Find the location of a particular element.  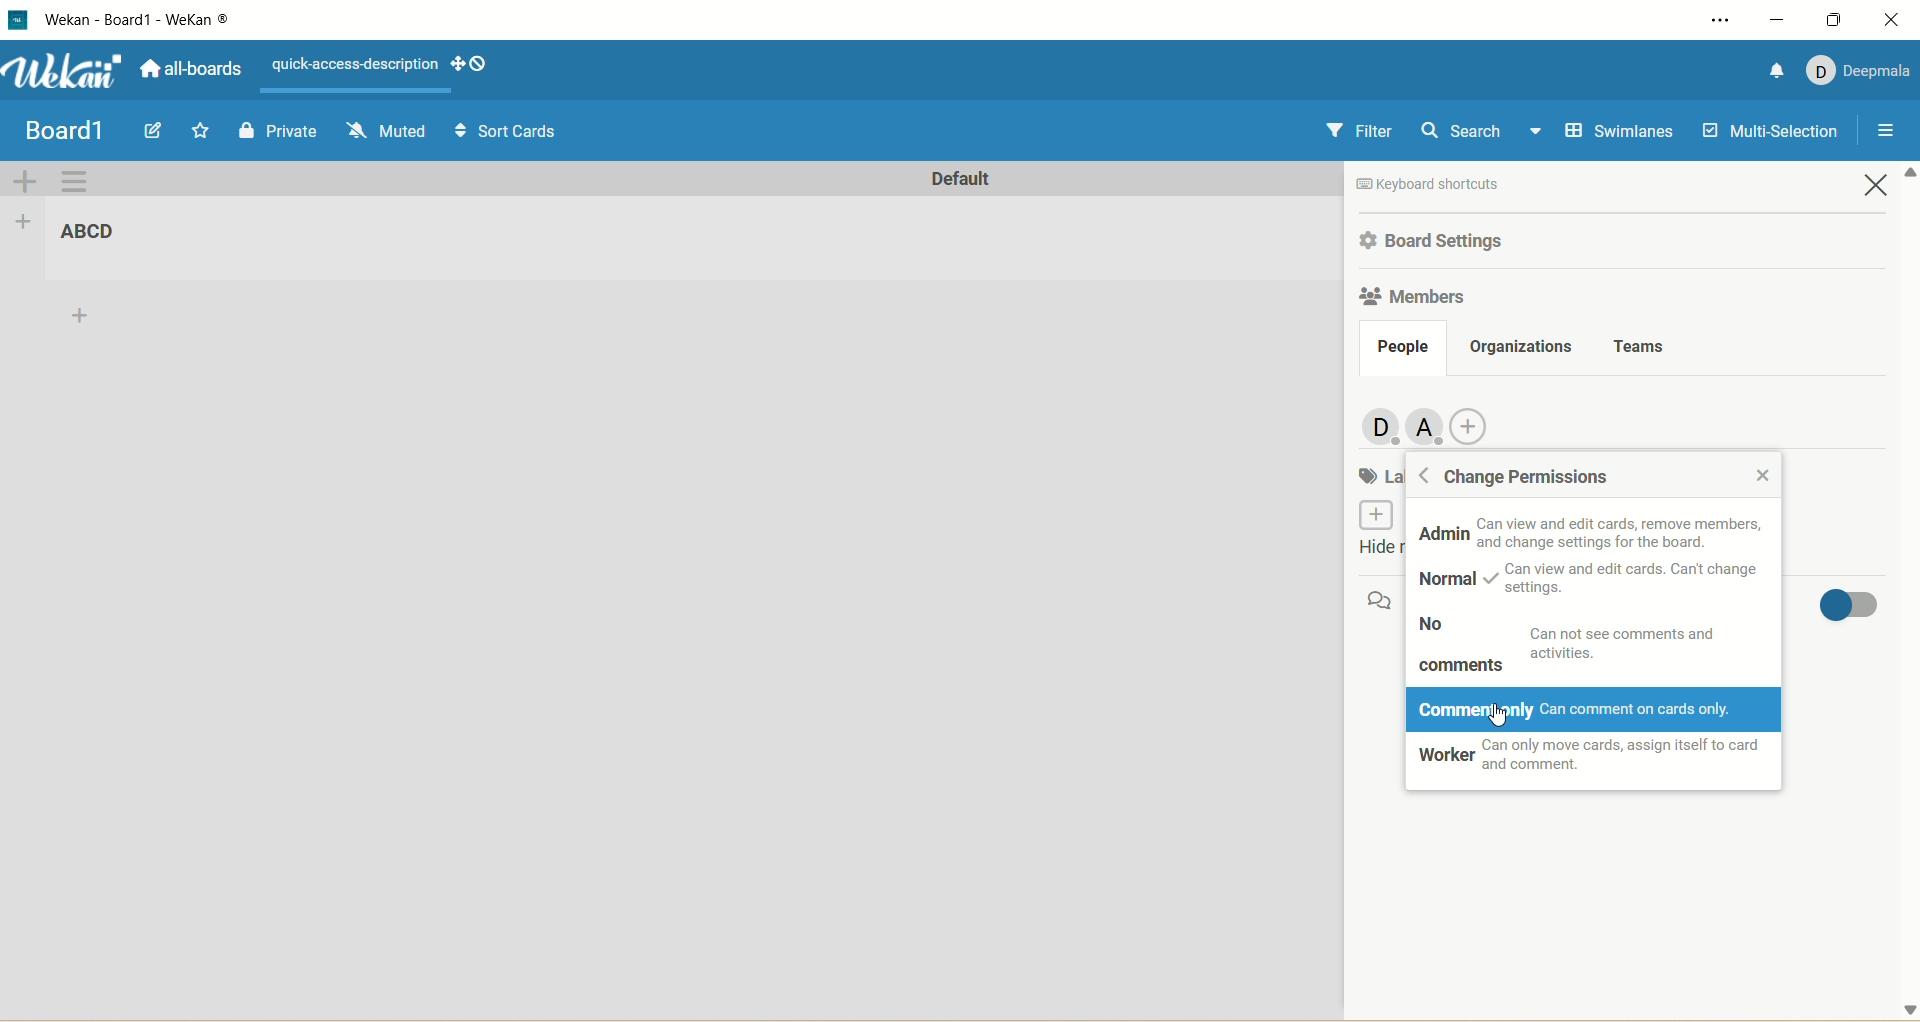

vertical scroll bar is located at coordinates (1908, 593).